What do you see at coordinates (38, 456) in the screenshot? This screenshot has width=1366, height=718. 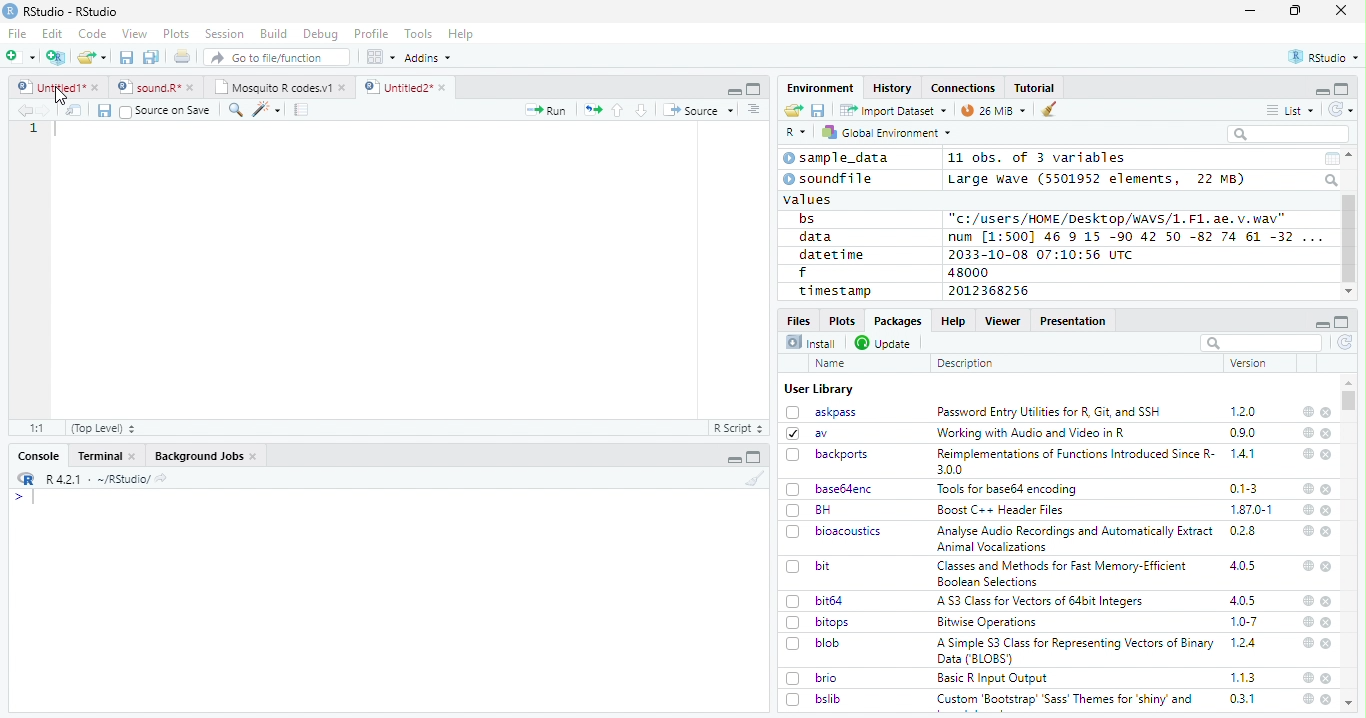 I see `Console` at bounding box center [38, 456].